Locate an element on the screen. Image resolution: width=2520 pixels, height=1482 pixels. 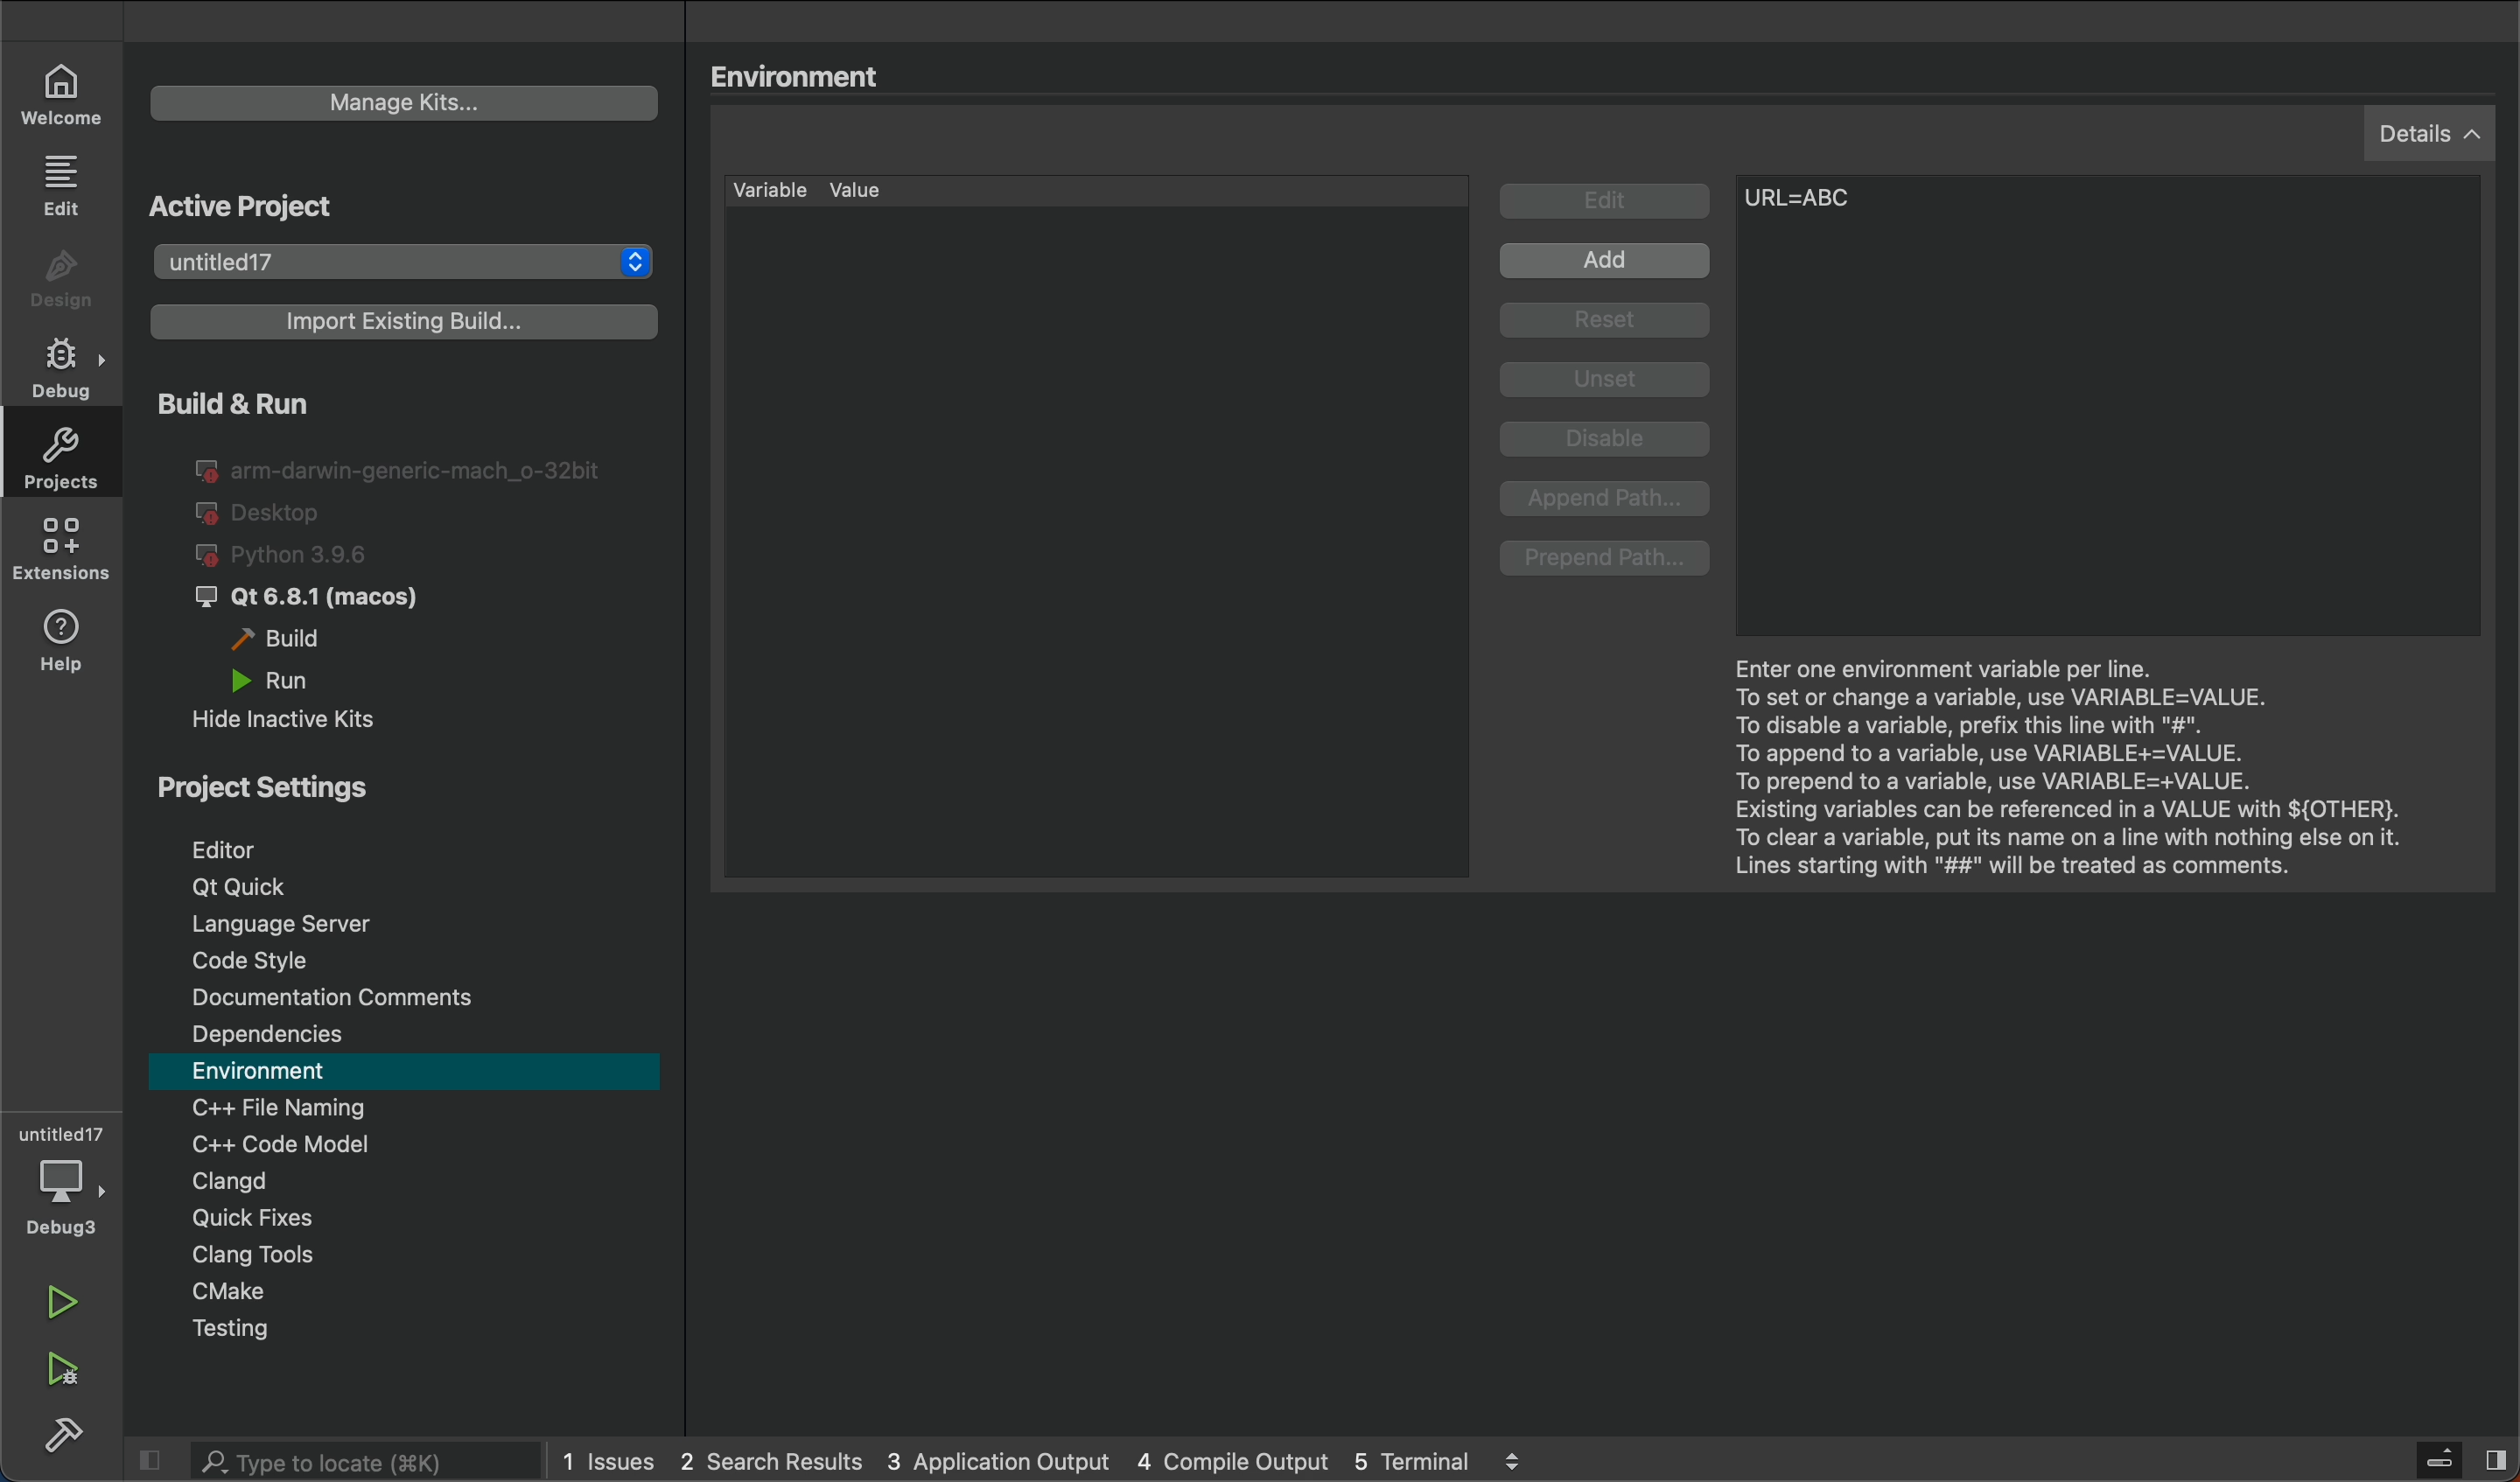
Language server is located at coordinates (410, 923).